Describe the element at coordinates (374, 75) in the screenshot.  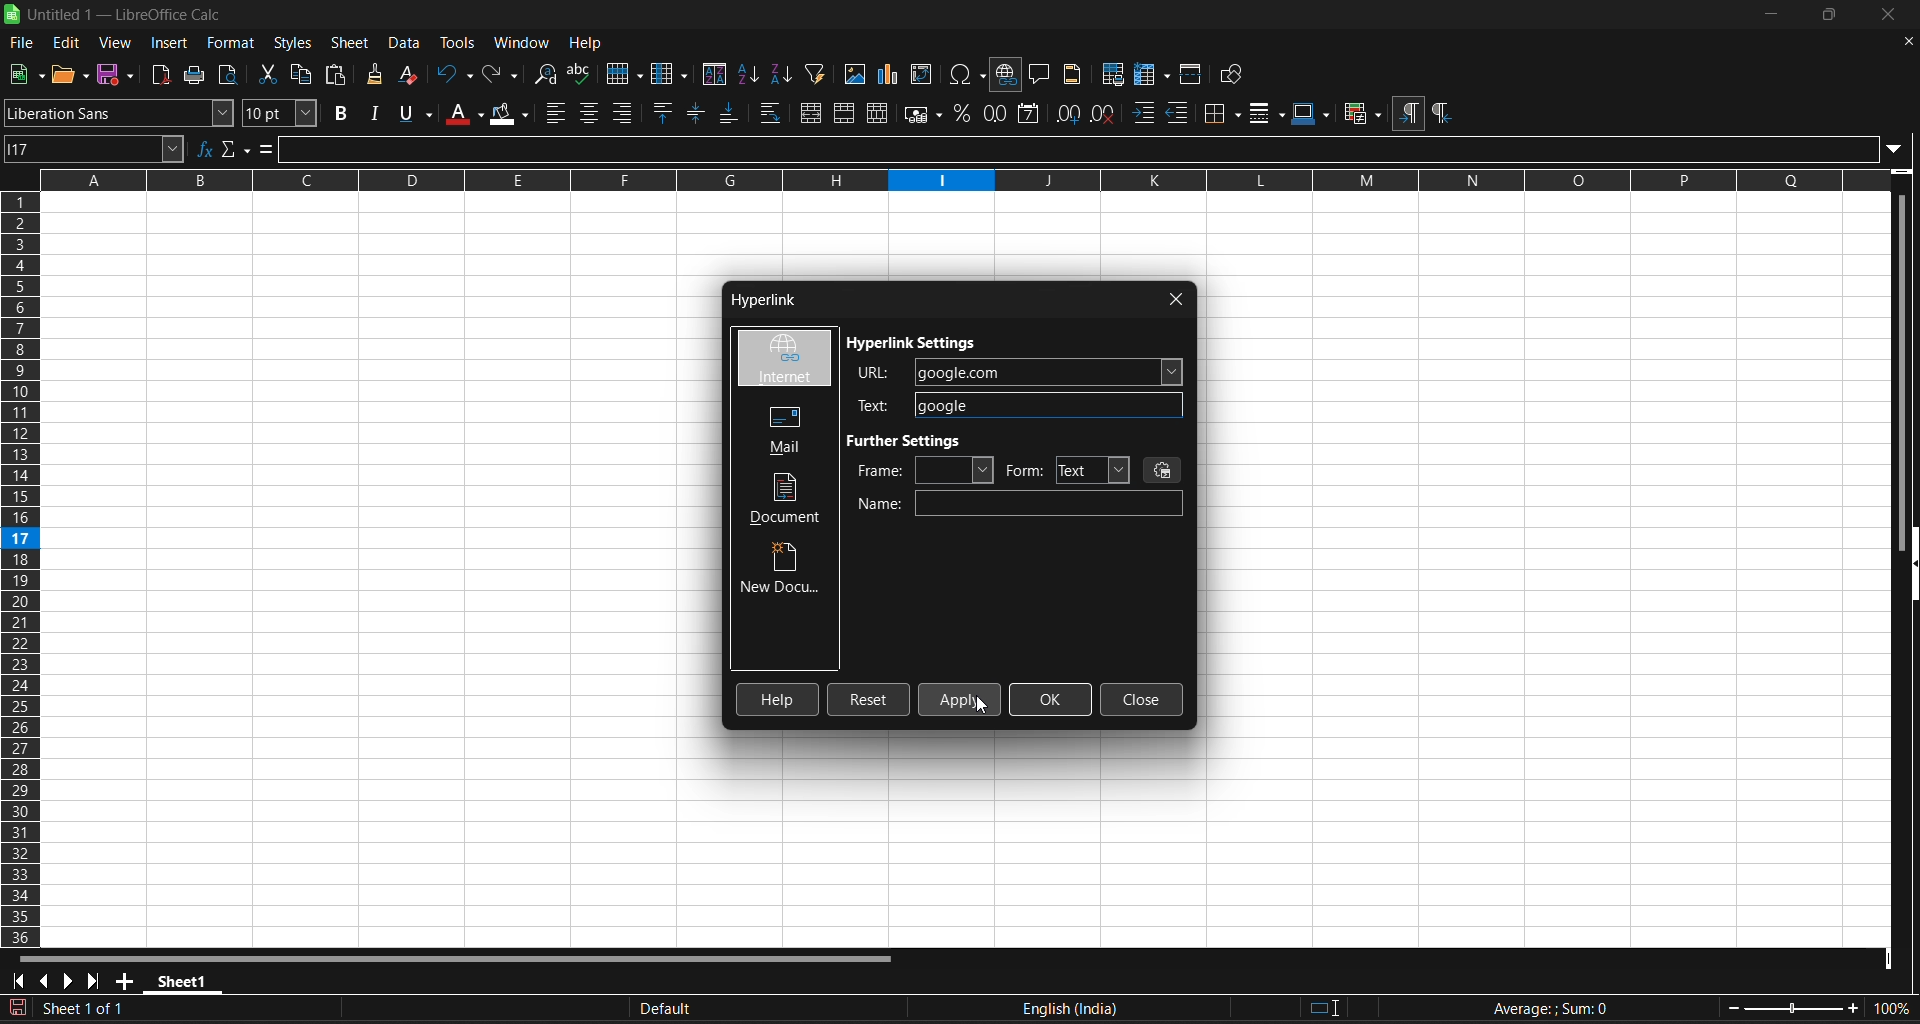
I see `clone formating` at that location.